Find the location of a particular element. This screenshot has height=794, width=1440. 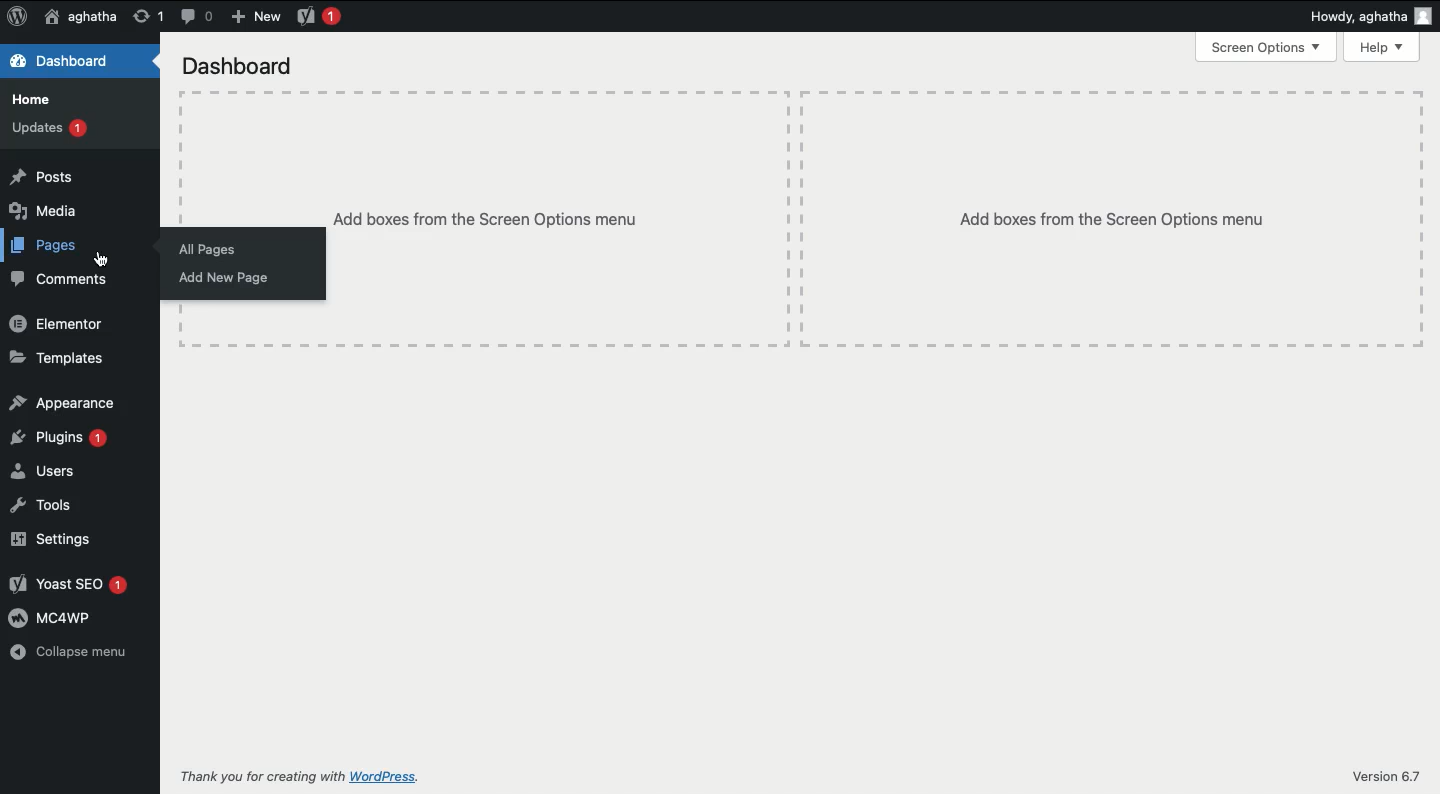

Version 6.7 is located at coordinates (1387, 777).